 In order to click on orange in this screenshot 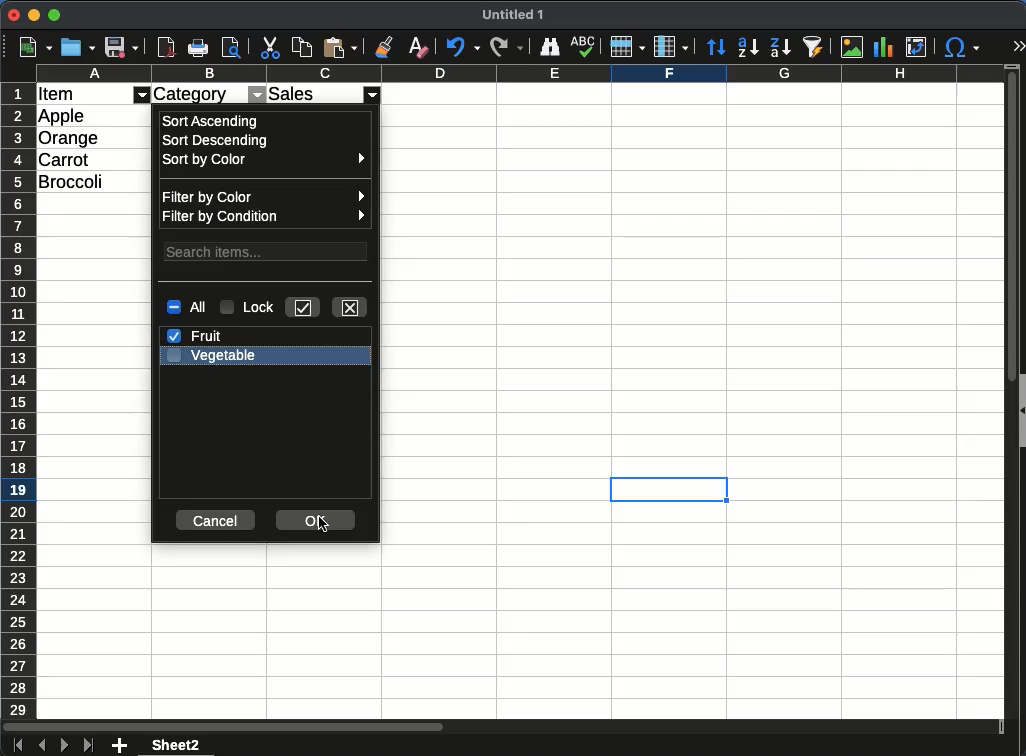, I will do `click(70, 137)`.